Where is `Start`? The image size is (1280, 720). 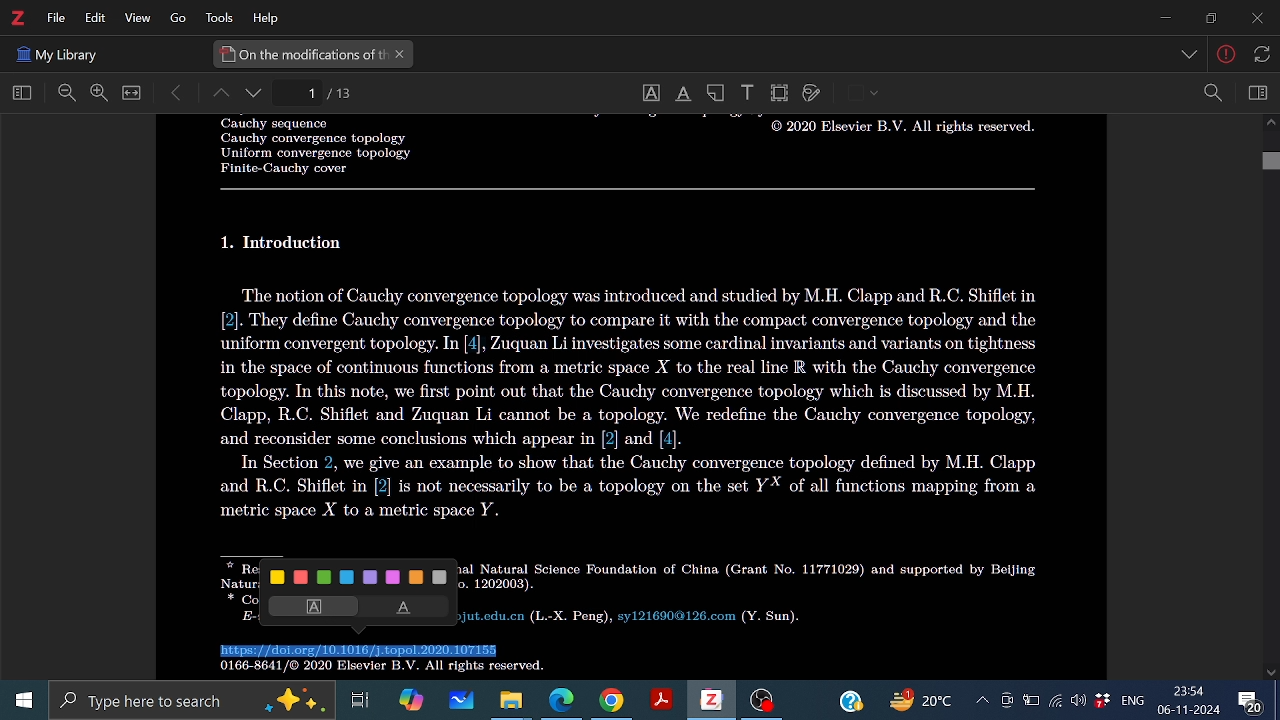 Start is located at coordinates (19, 701).